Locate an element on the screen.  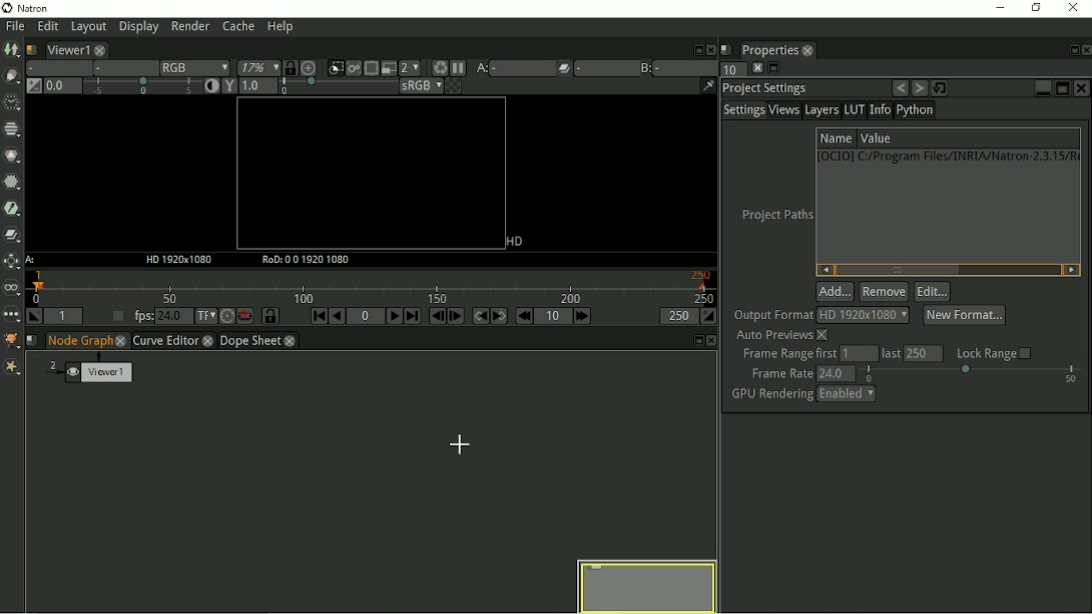
Set playback in point is located at coordinates (35, 317).